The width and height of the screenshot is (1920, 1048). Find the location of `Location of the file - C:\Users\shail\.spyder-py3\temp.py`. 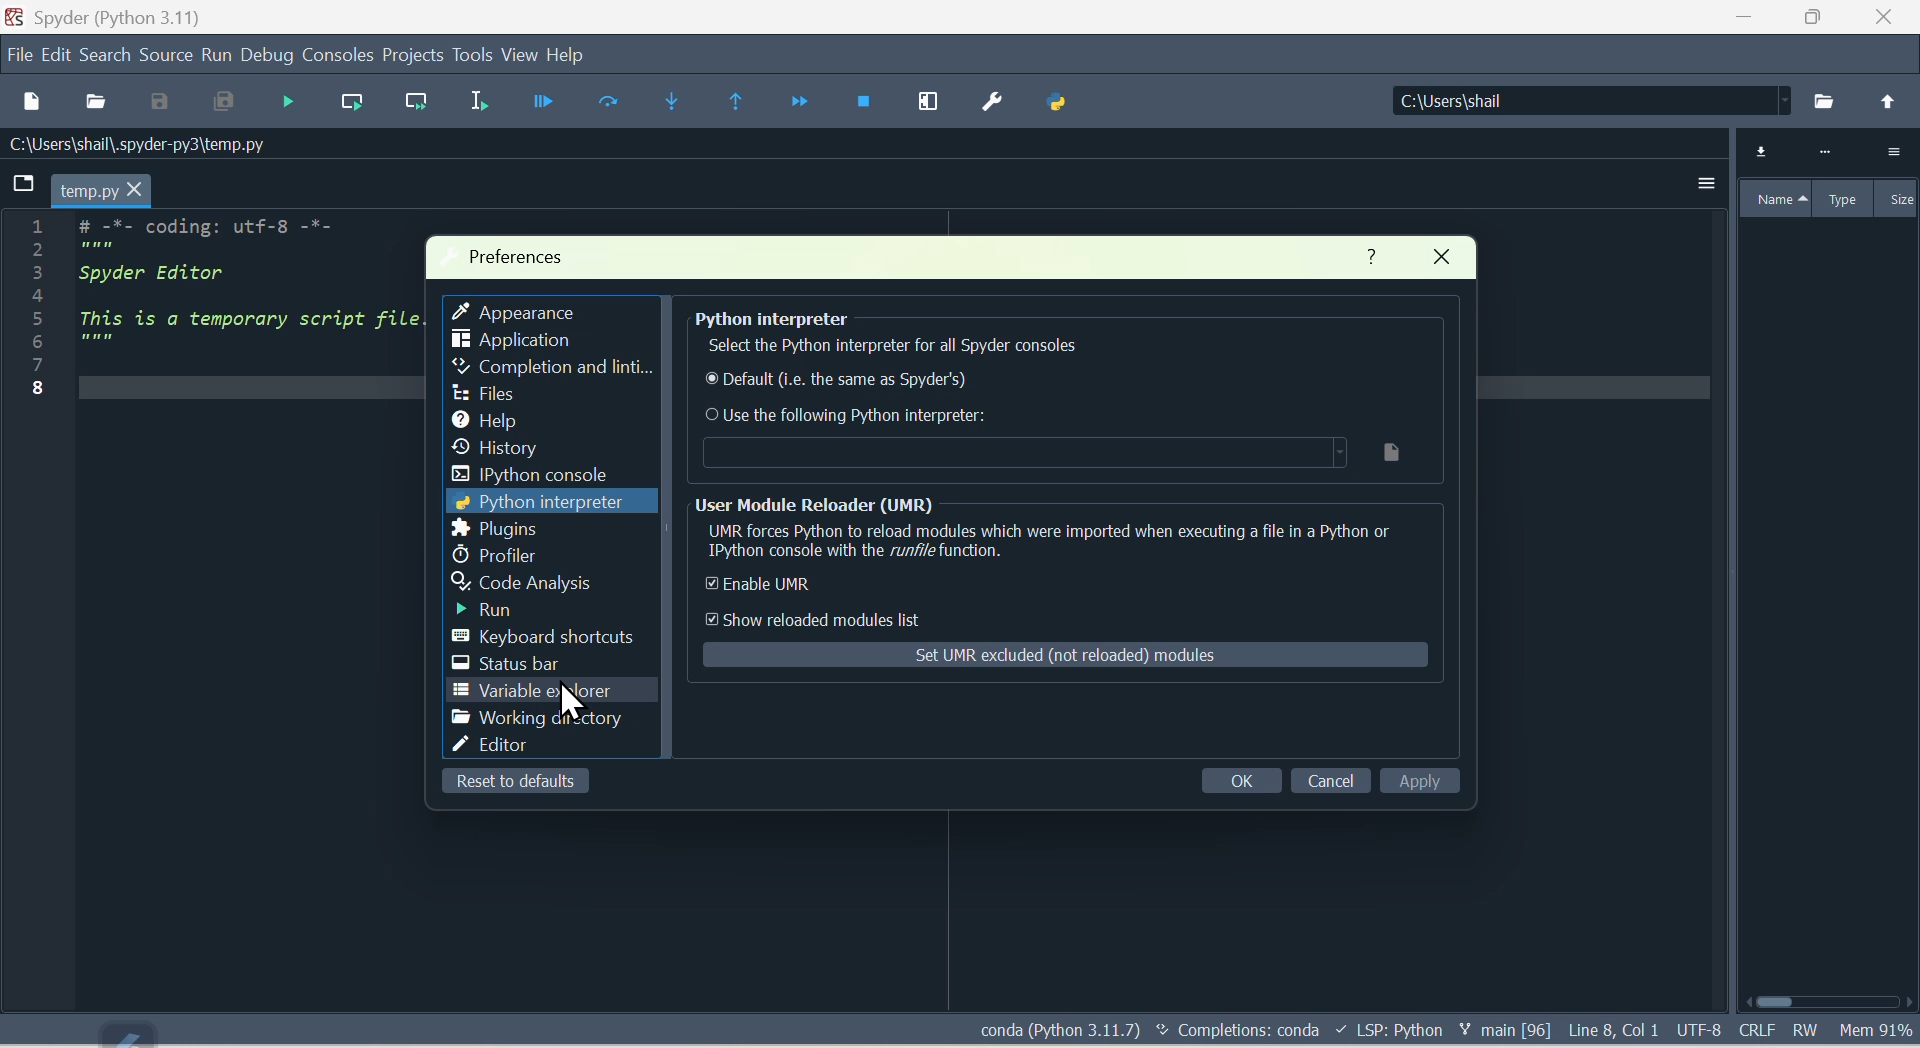

Location of the file - C:\Users\shail\.spyder-py3\temp.py is located at coordinates (167, 144).